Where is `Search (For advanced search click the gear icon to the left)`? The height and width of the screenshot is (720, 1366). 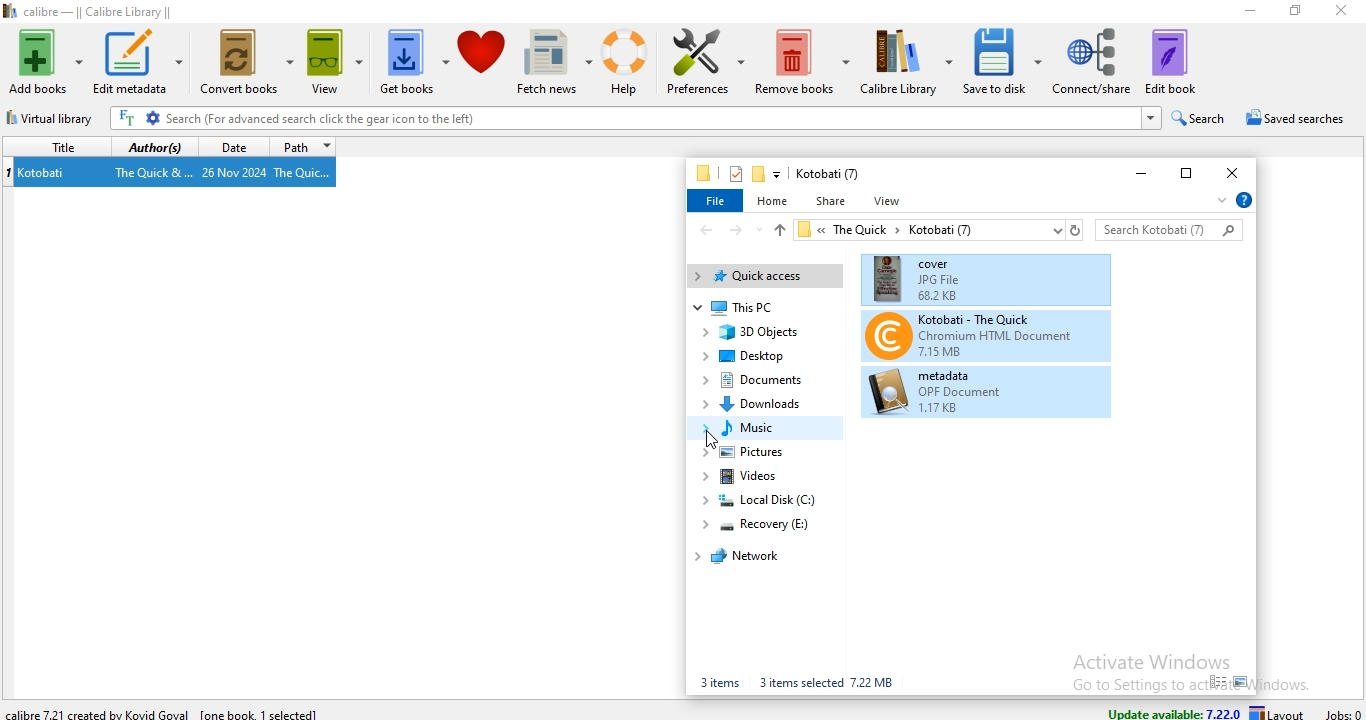 Search (For advanced search click the gear icon to the left) is located at coordinates (635, 118).